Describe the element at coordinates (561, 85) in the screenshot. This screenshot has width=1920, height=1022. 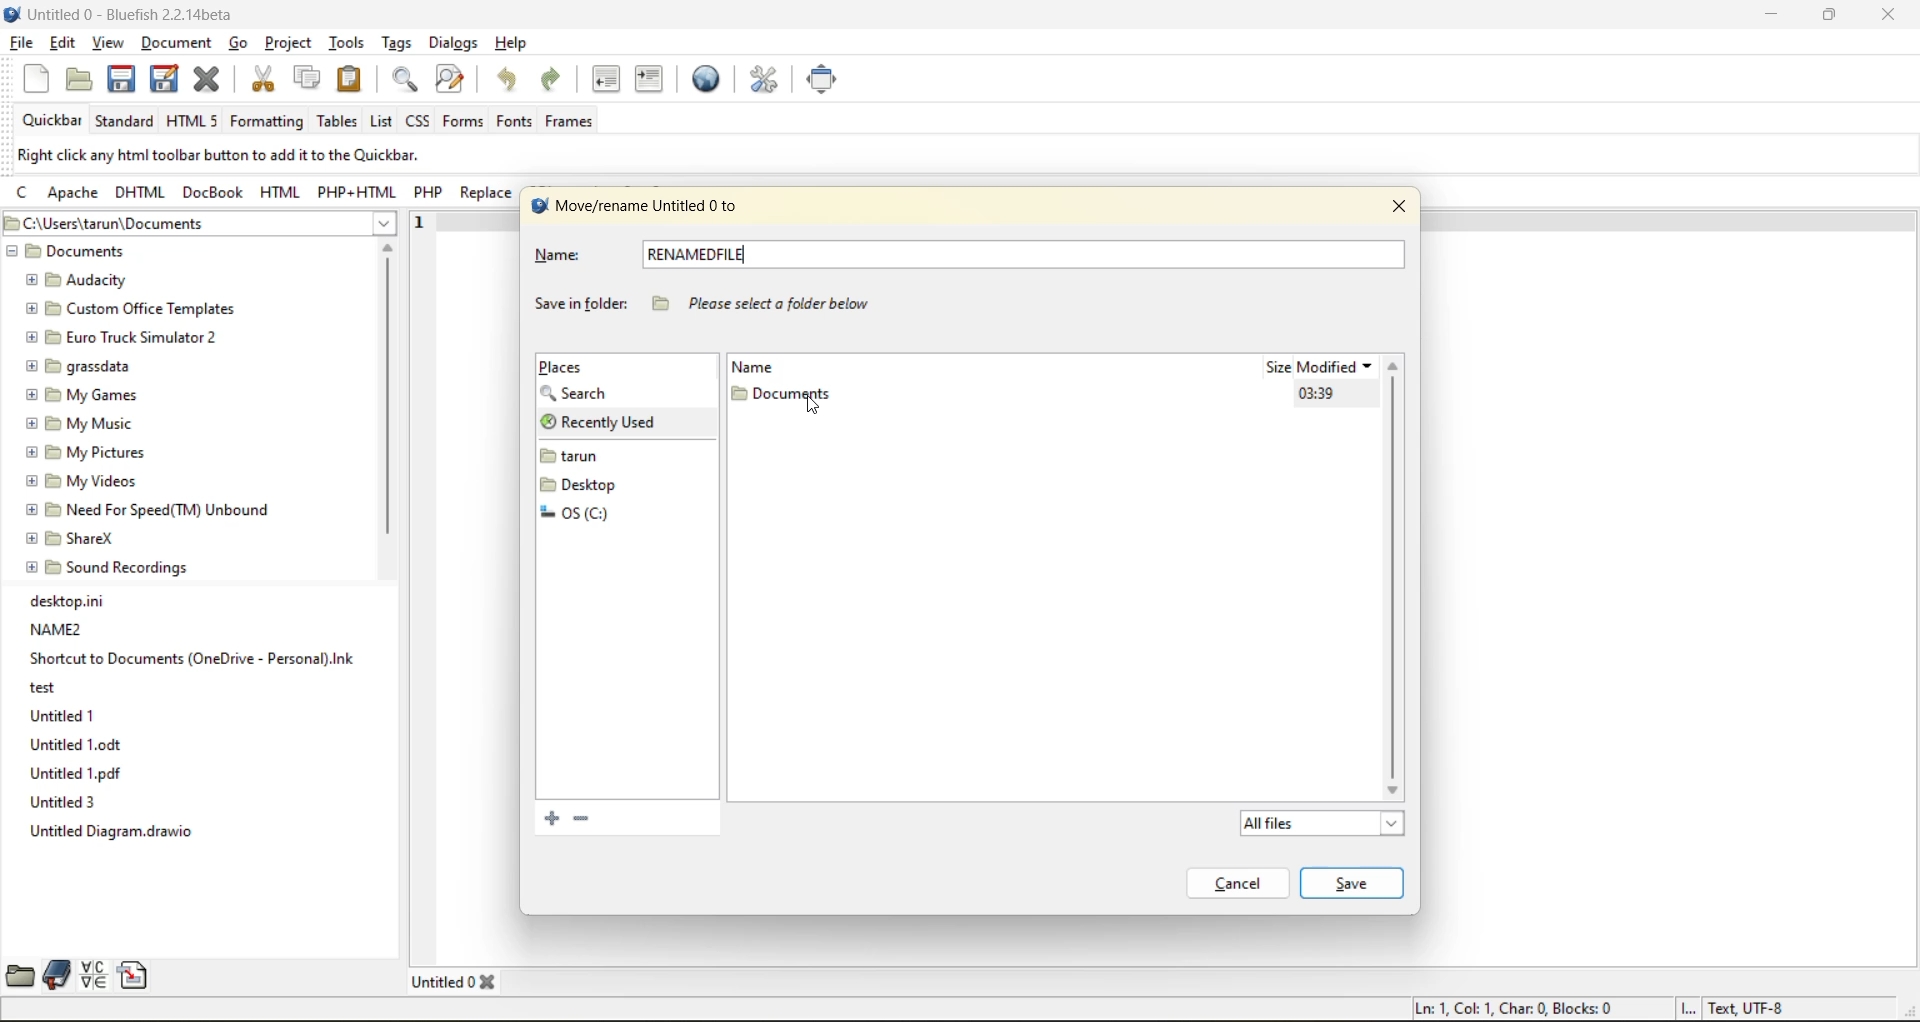
I see `redo` at that location.